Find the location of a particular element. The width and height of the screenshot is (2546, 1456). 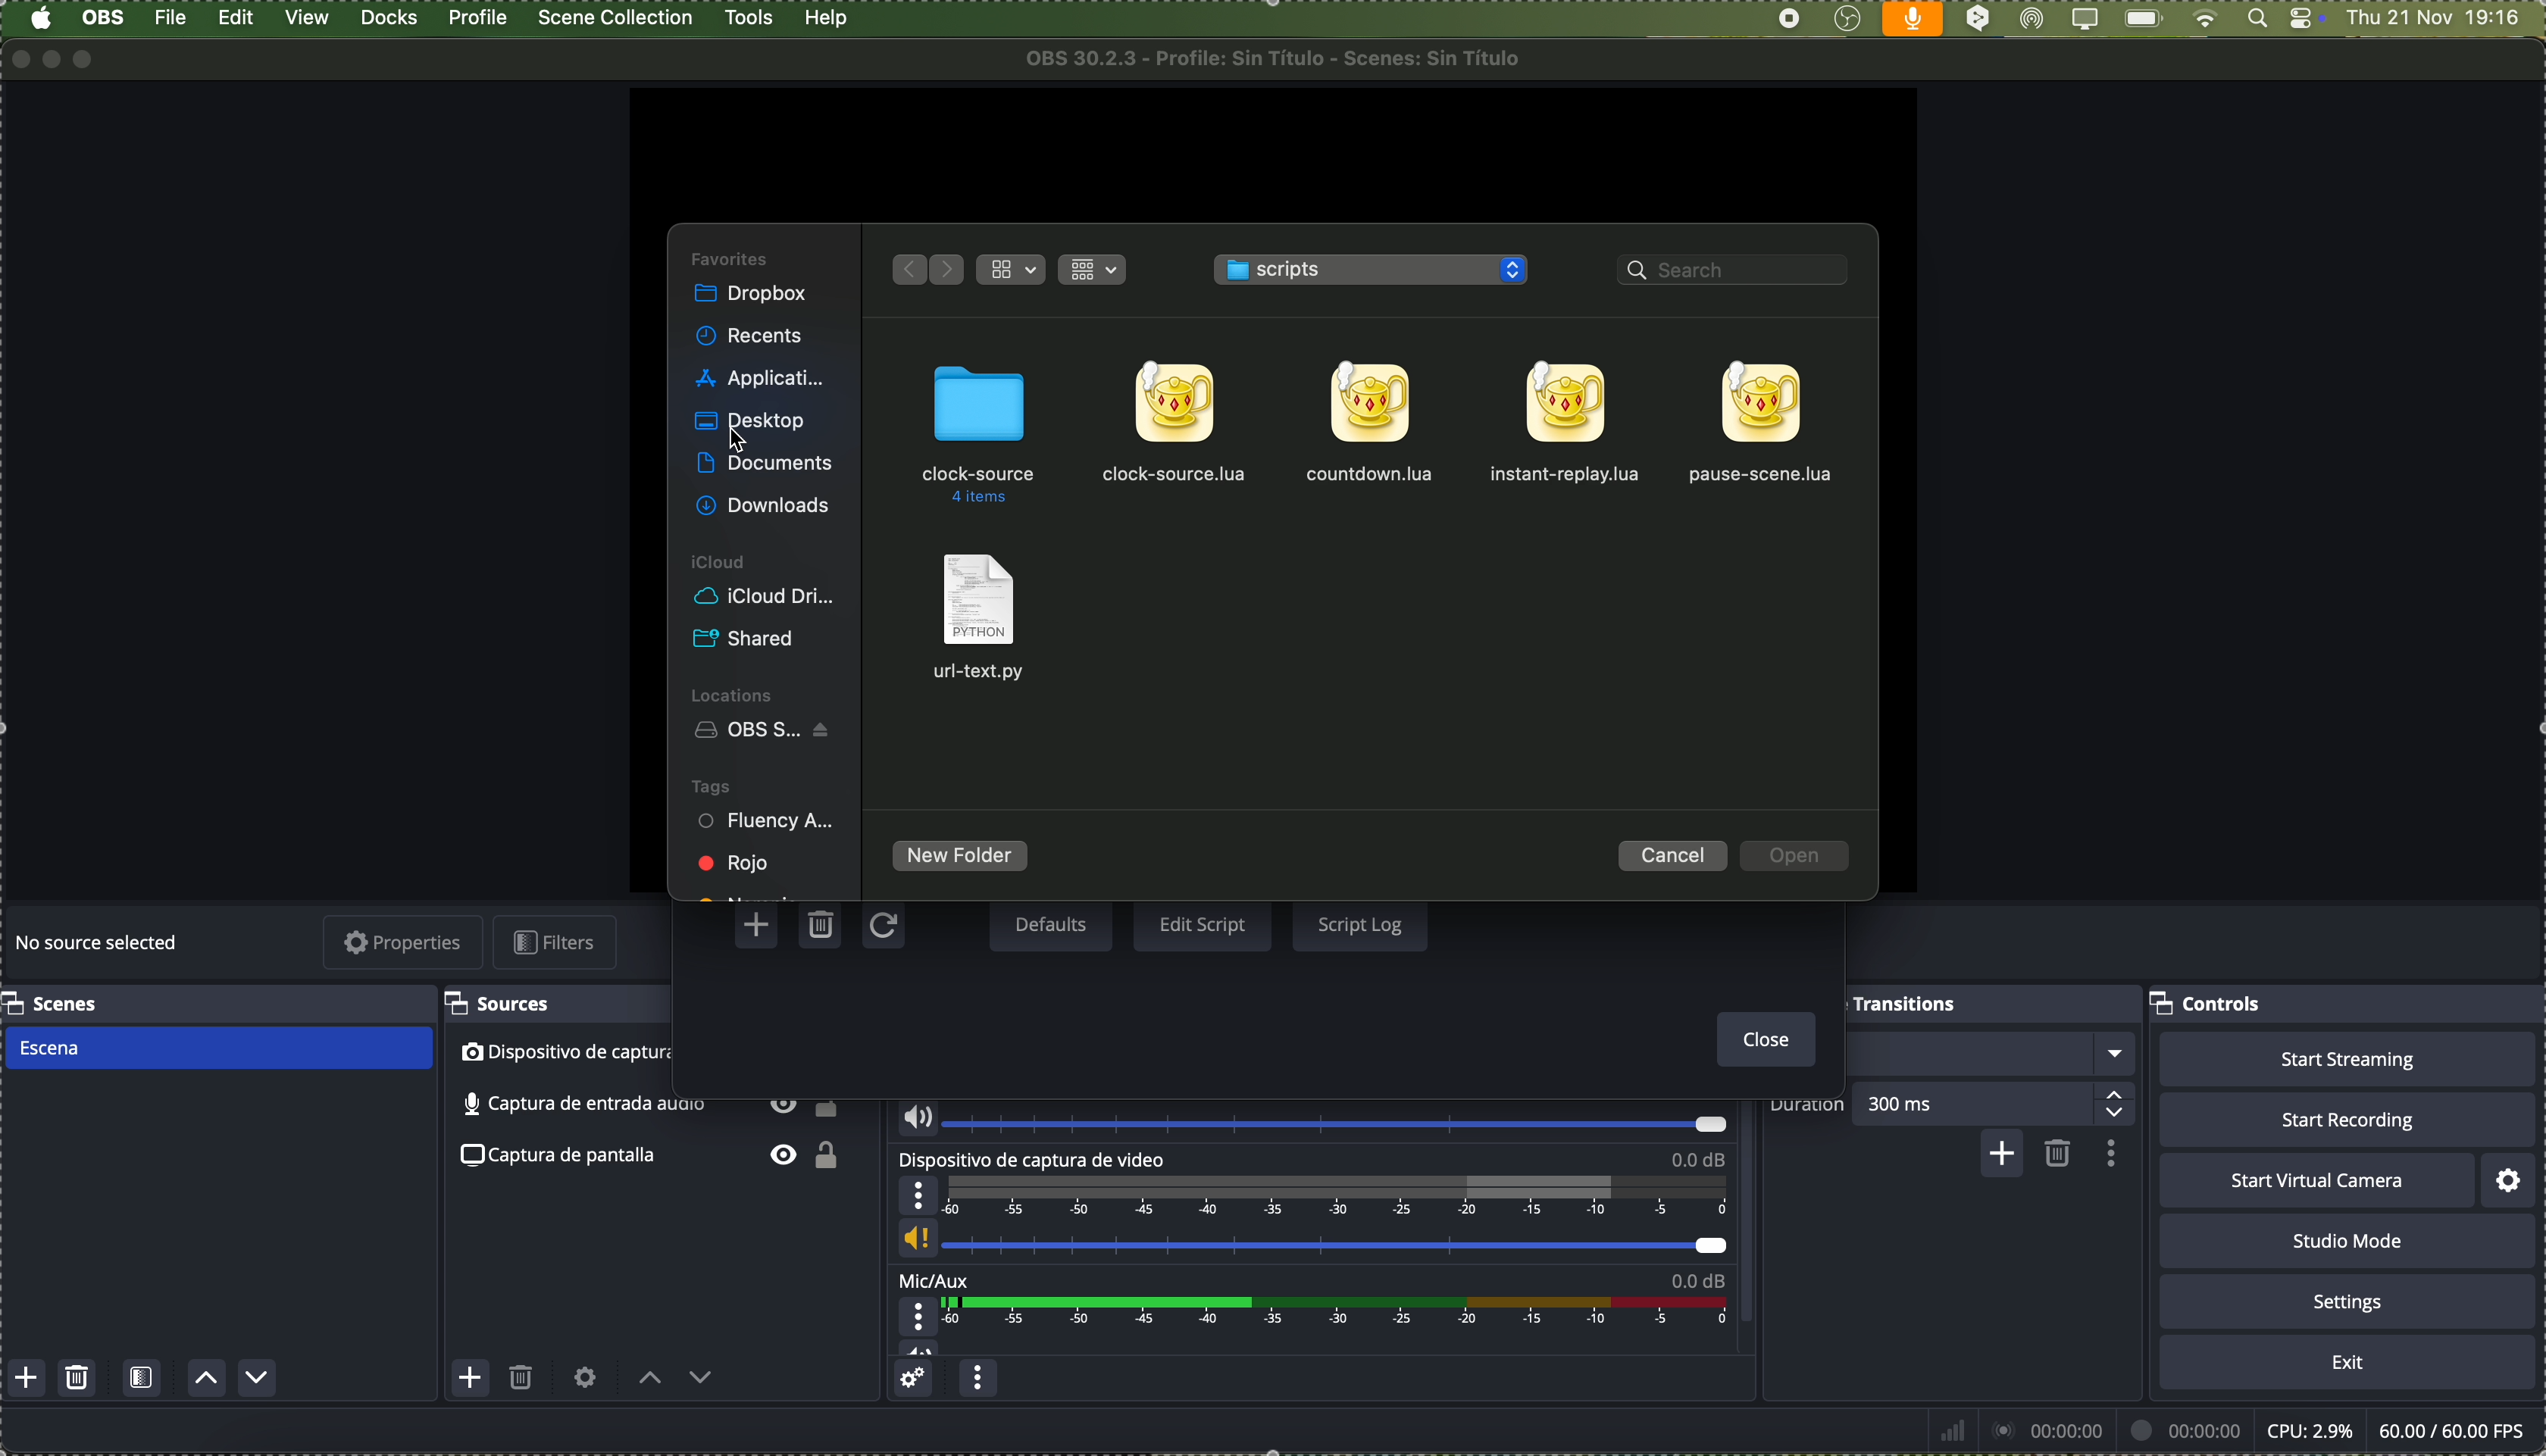

AirDrop is located at coordinates (2033, 20).